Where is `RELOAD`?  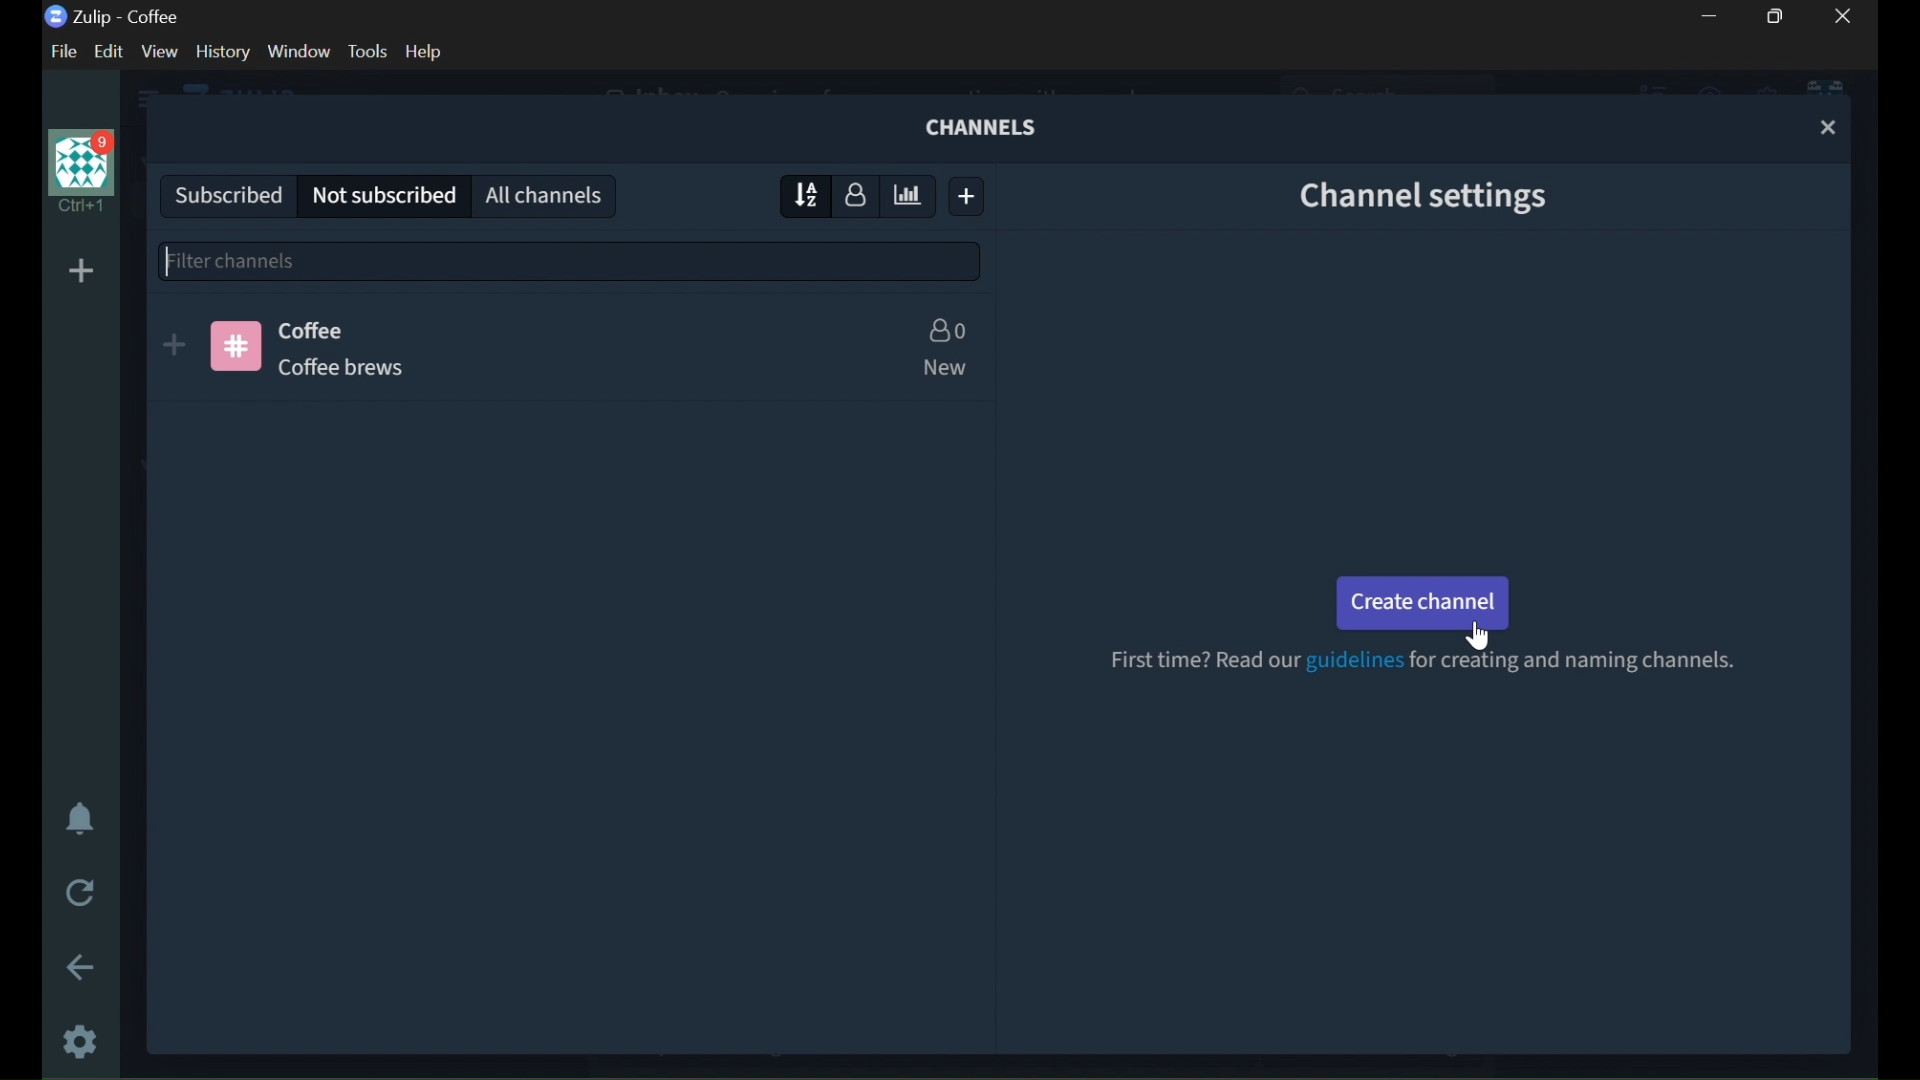
RELOAD is located at coordinates (83, 890).